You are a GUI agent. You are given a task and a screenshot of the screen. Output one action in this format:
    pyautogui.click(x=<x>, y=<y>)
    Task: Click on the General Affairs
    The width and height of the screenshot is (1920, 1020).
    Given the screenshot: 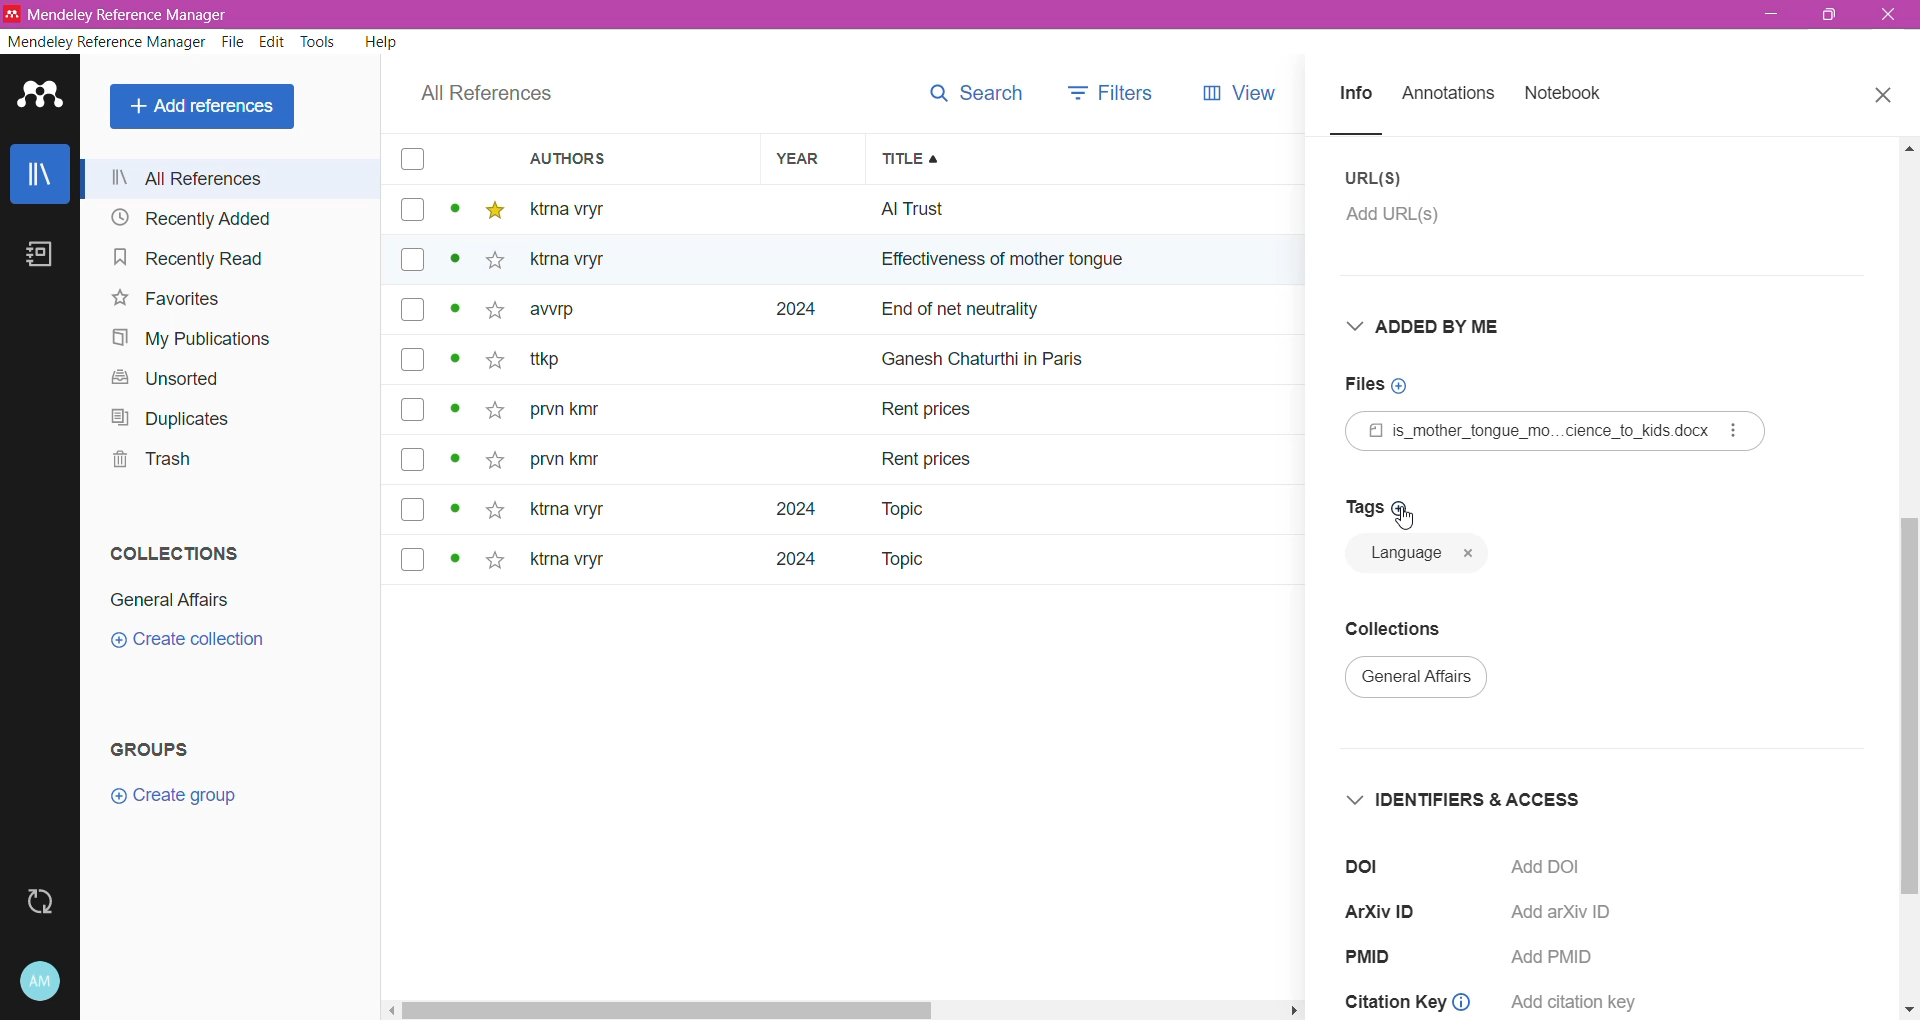 What is the action you would take?
    pyautogui.click(x=170, y=600)
    